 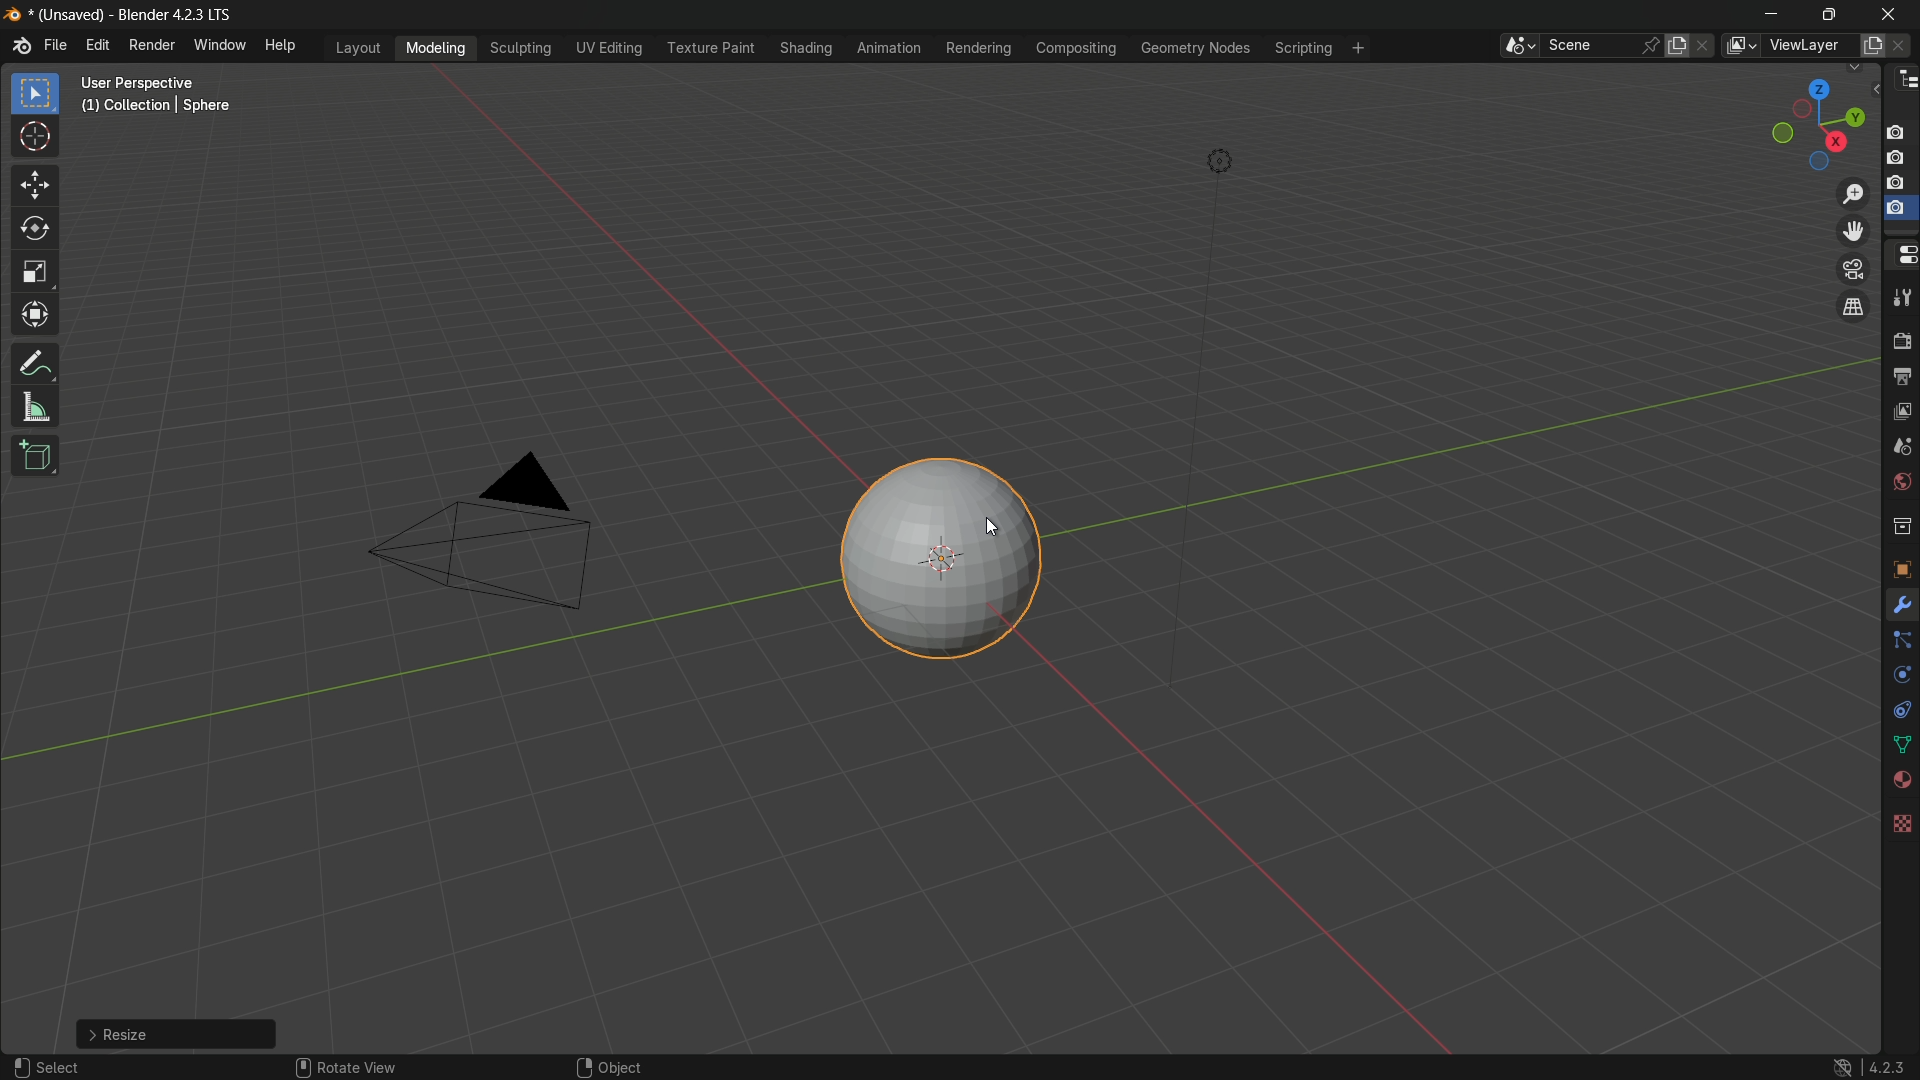 I want to click on close app, so click(x=1892, y=13).